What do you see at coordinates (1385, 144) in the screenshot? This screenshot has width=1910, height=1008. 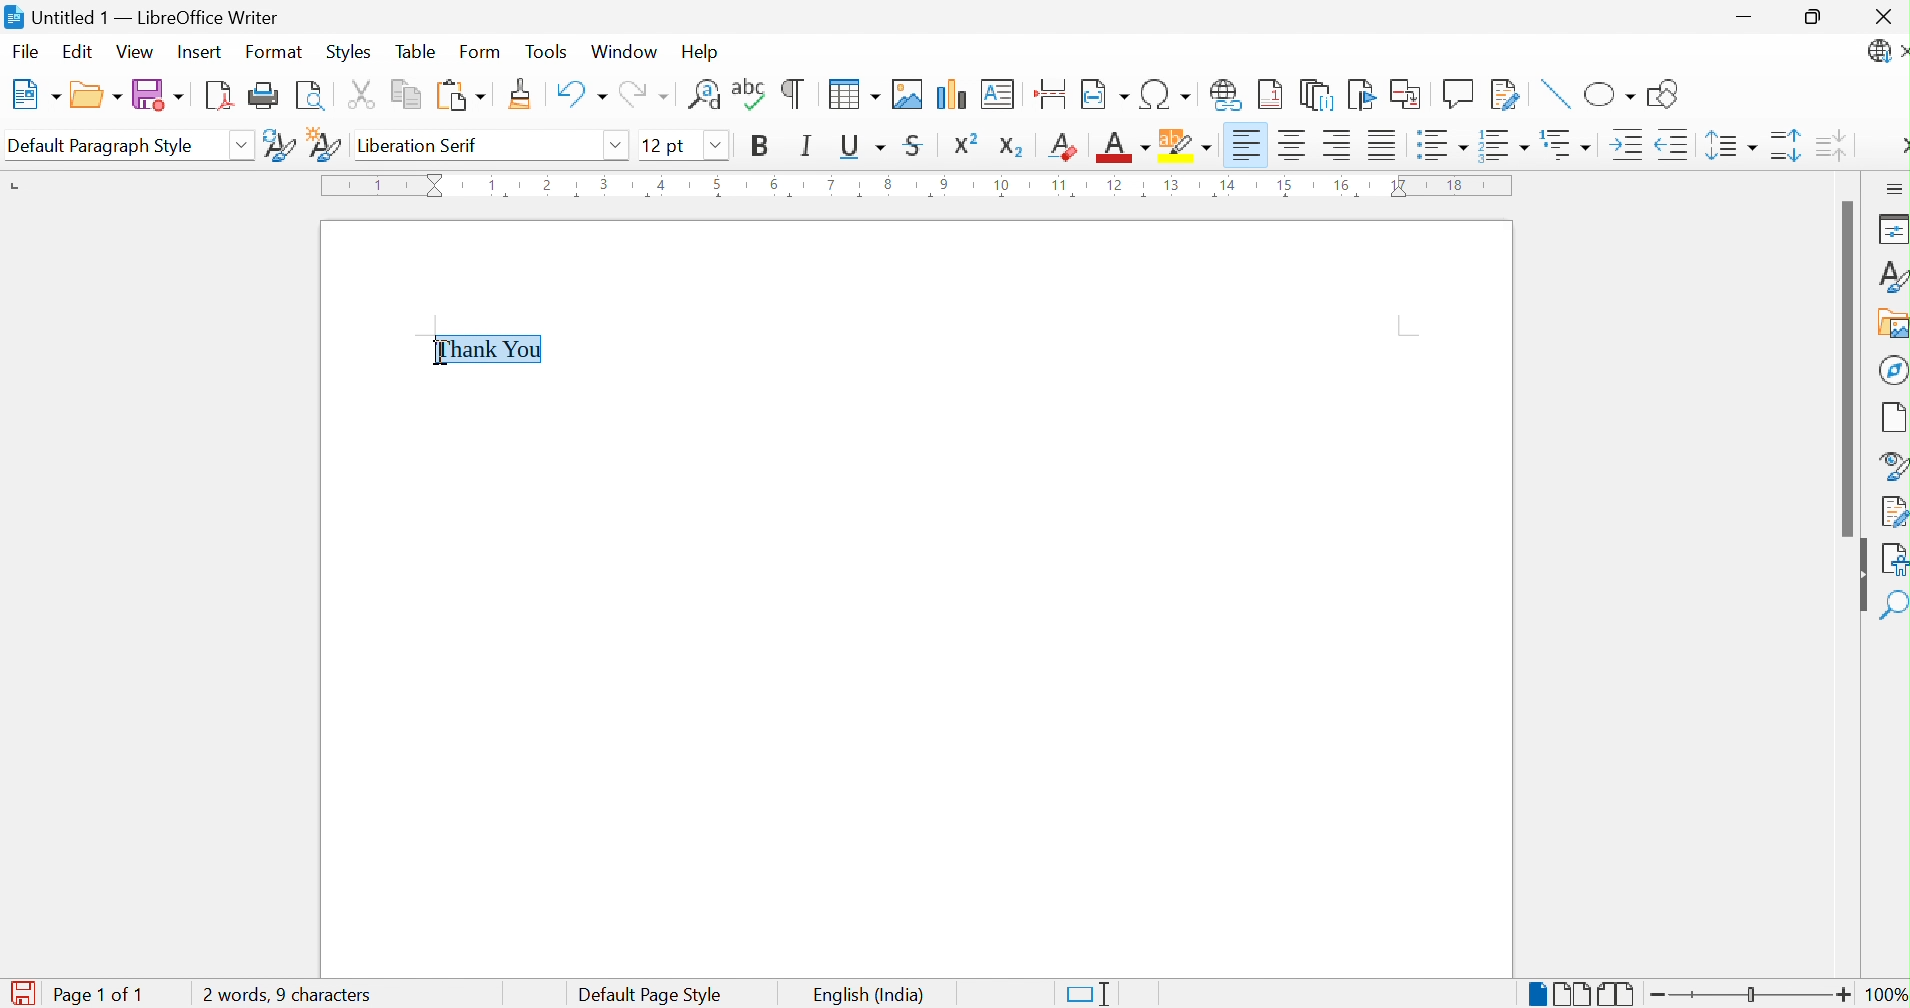 I see `Justified` at bounding box center [1385, 144].